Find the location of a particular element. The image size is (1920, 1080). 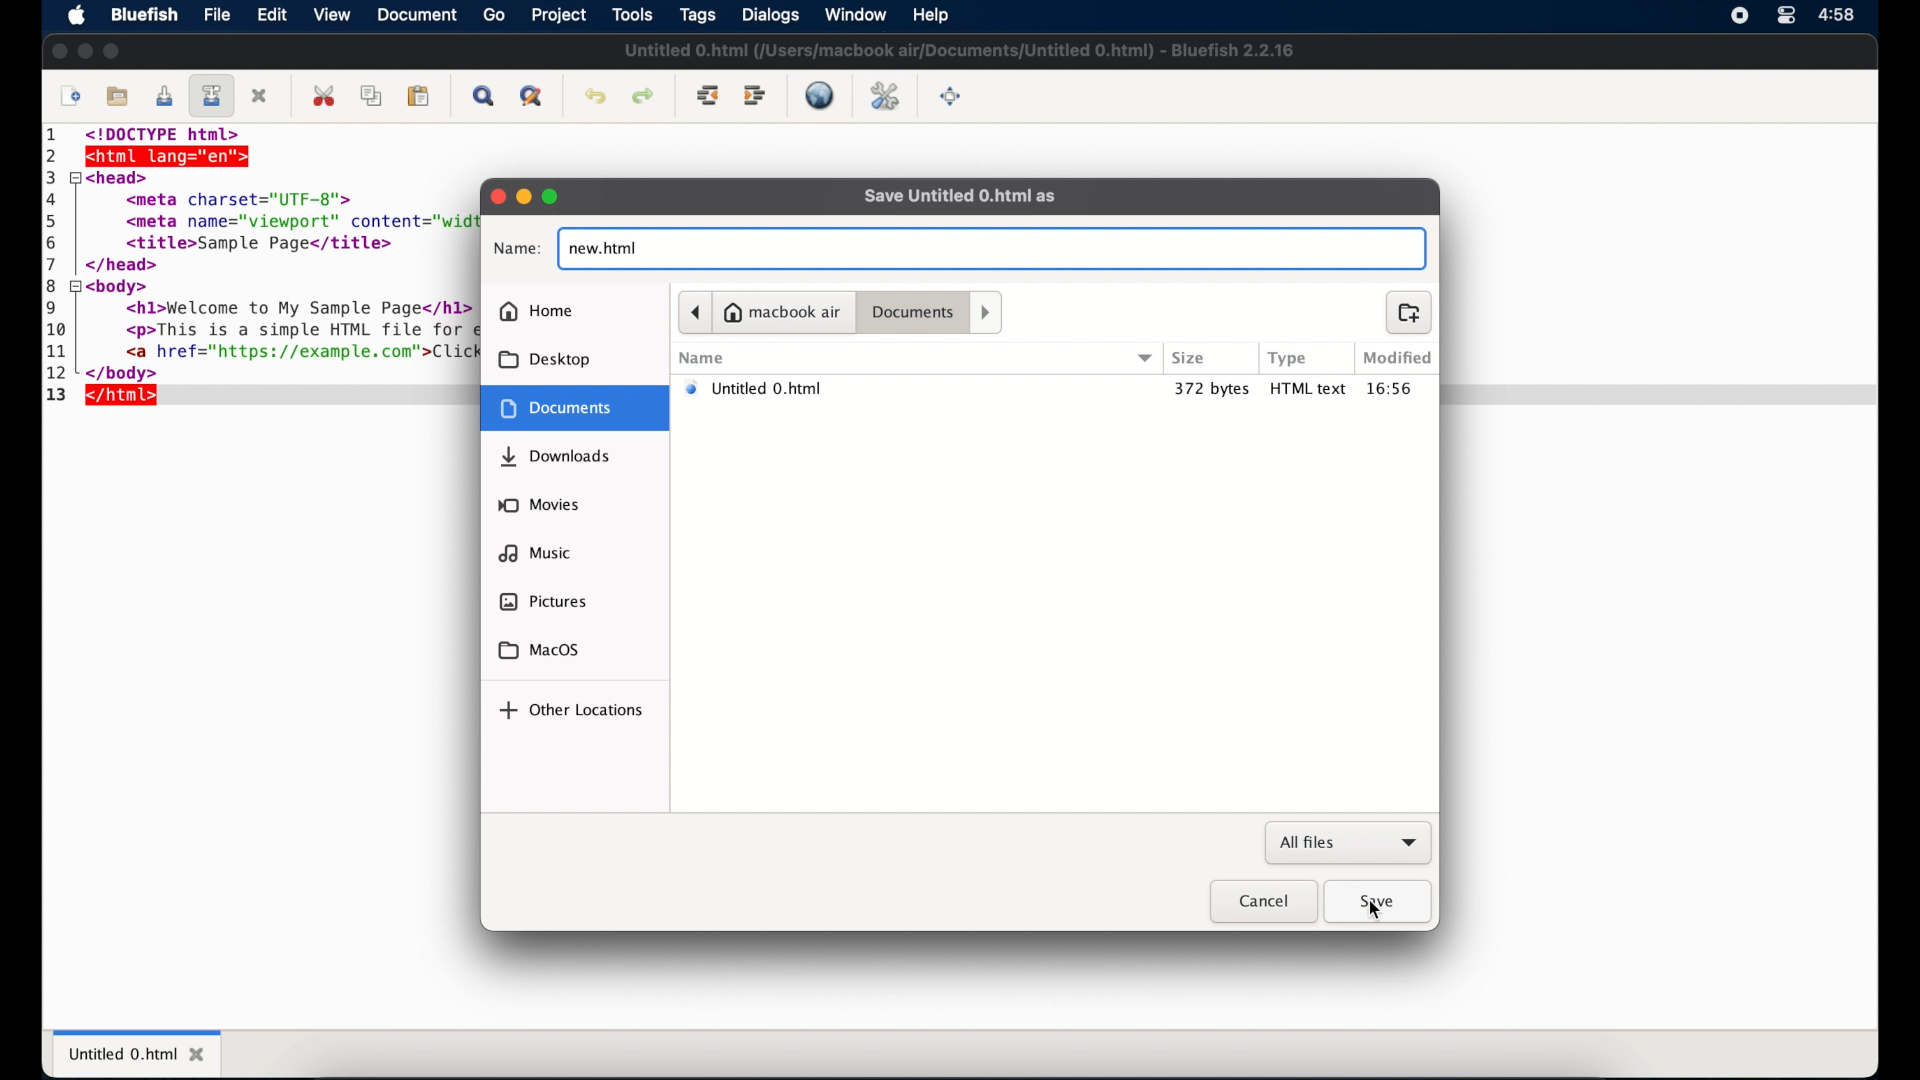

save is located at coordinates (1376, 902).